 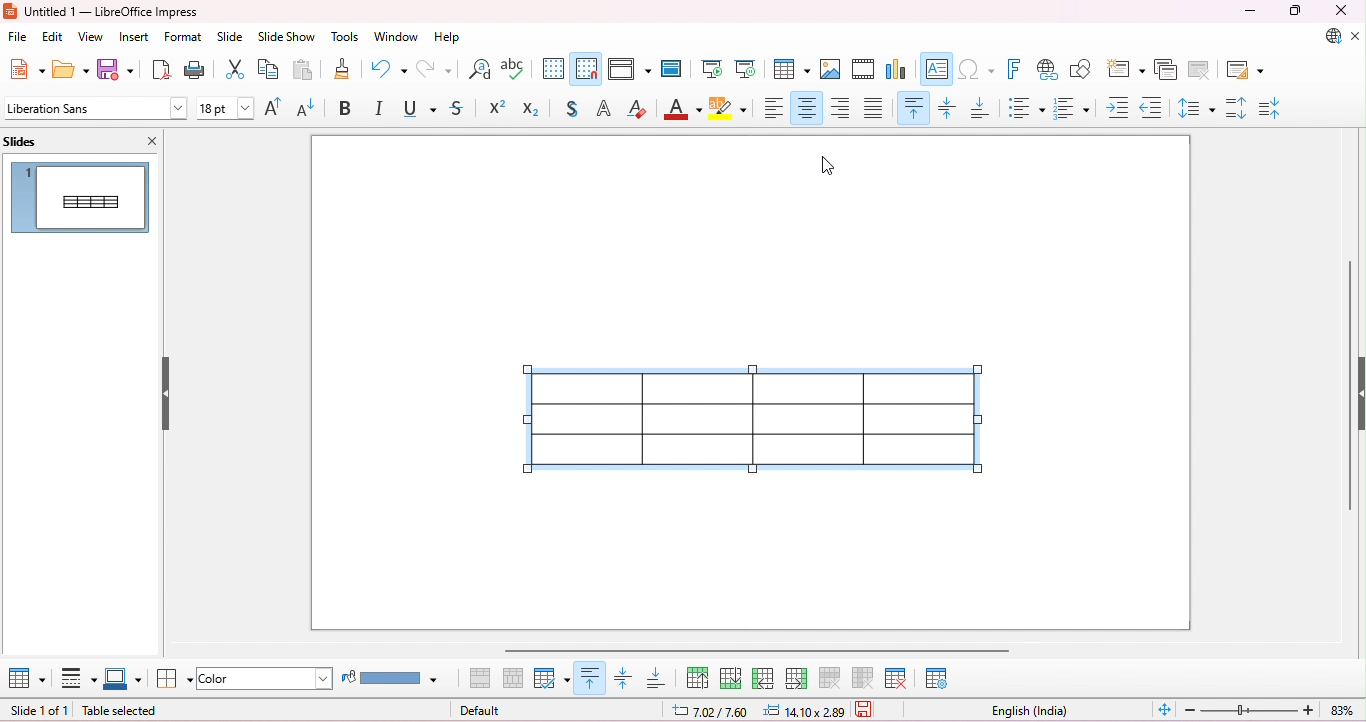 What do you see at coordinates (533, 108) in the screenshot?
I see `subsrscript` at bounding box center [533, 108].